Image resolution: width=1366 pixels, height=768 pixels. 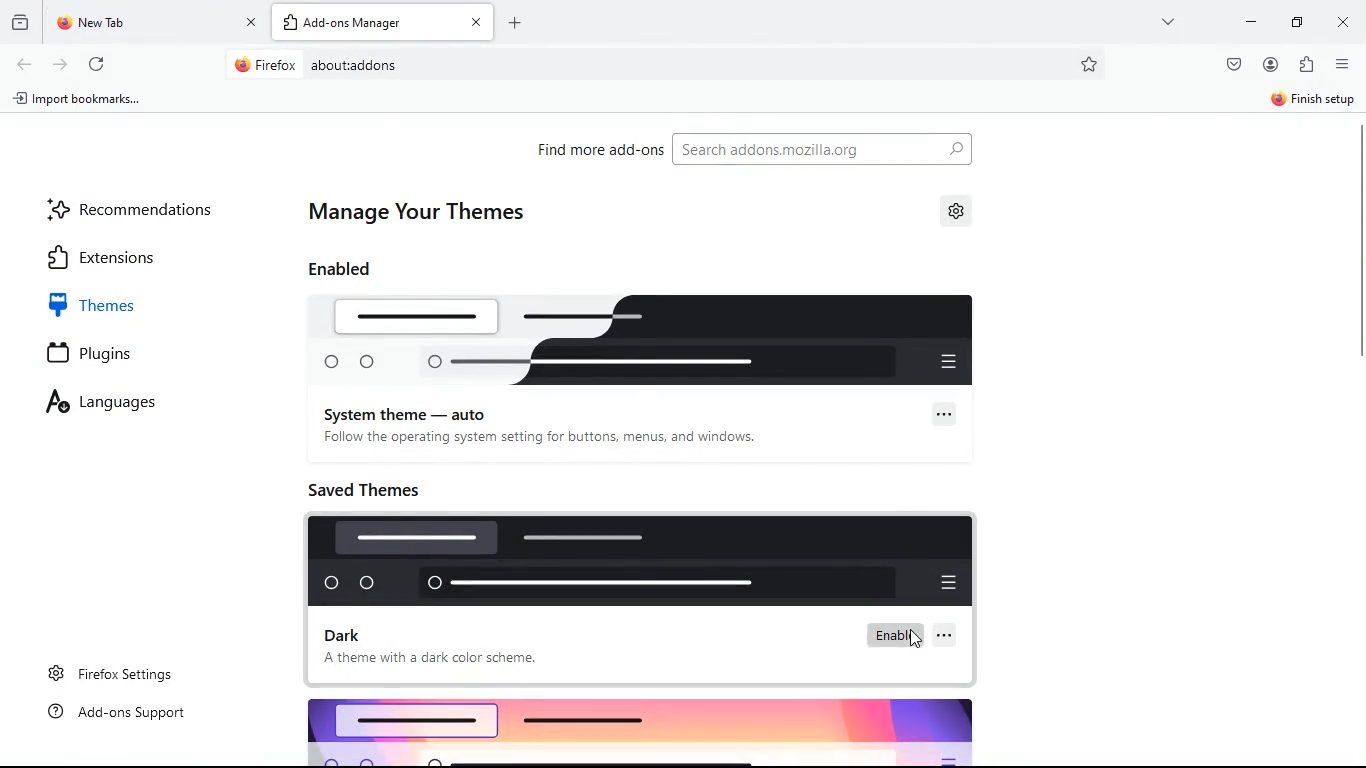 What do you see at coordinates (351, 635) in the screenshot?
I see `dark` at bounding box center [351, 635].